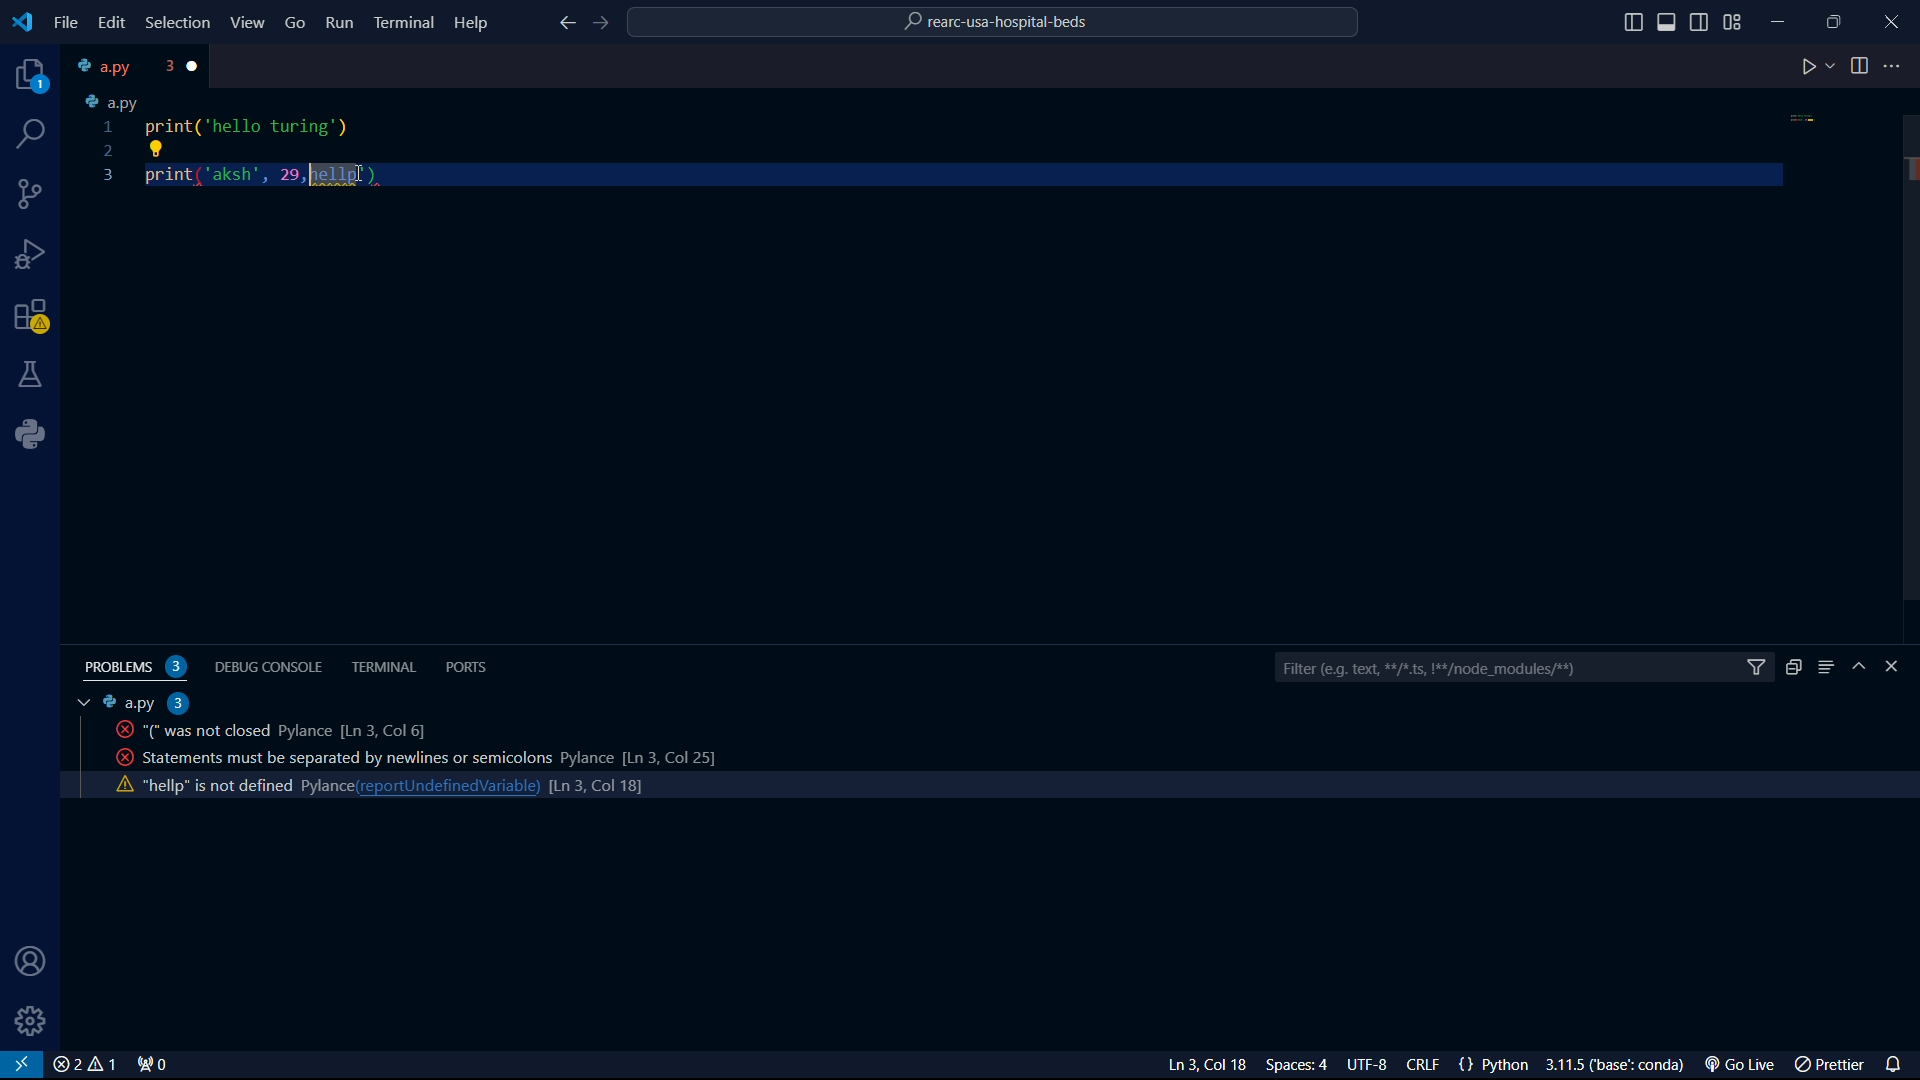  I want to click on debug console, so click(272, 665).